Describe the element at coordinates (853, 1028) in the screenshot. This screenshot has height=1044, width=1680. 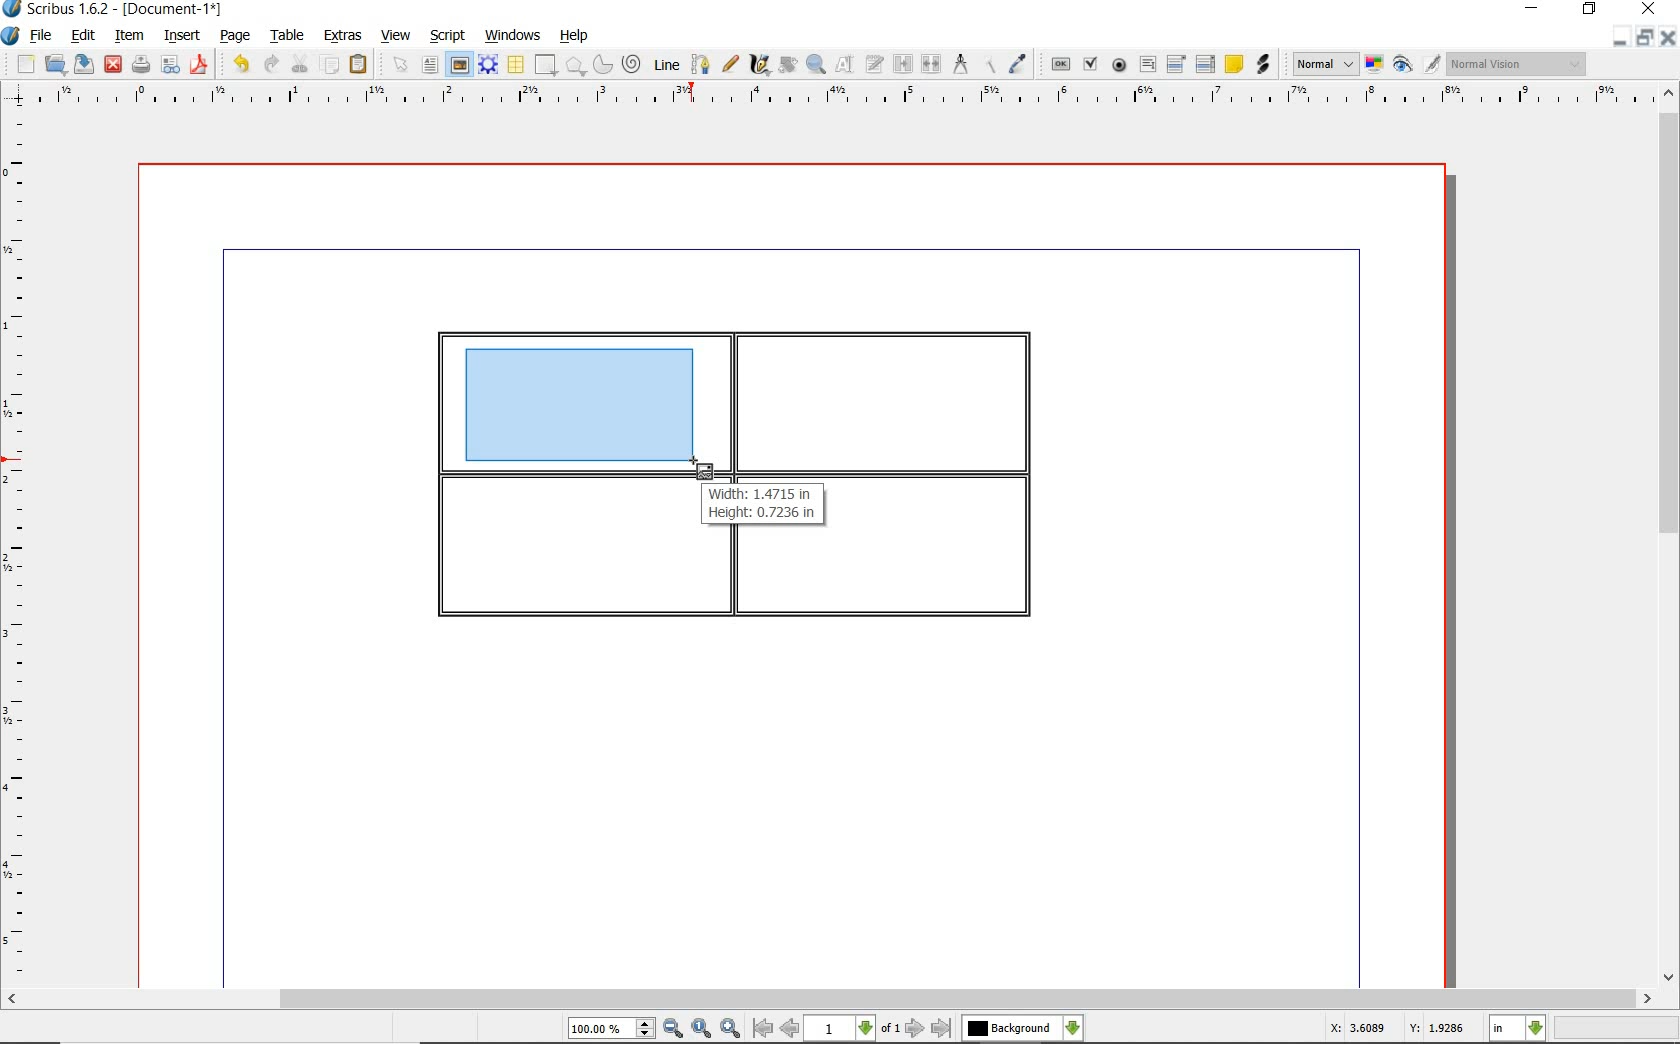
I see `select current page level` at that location.